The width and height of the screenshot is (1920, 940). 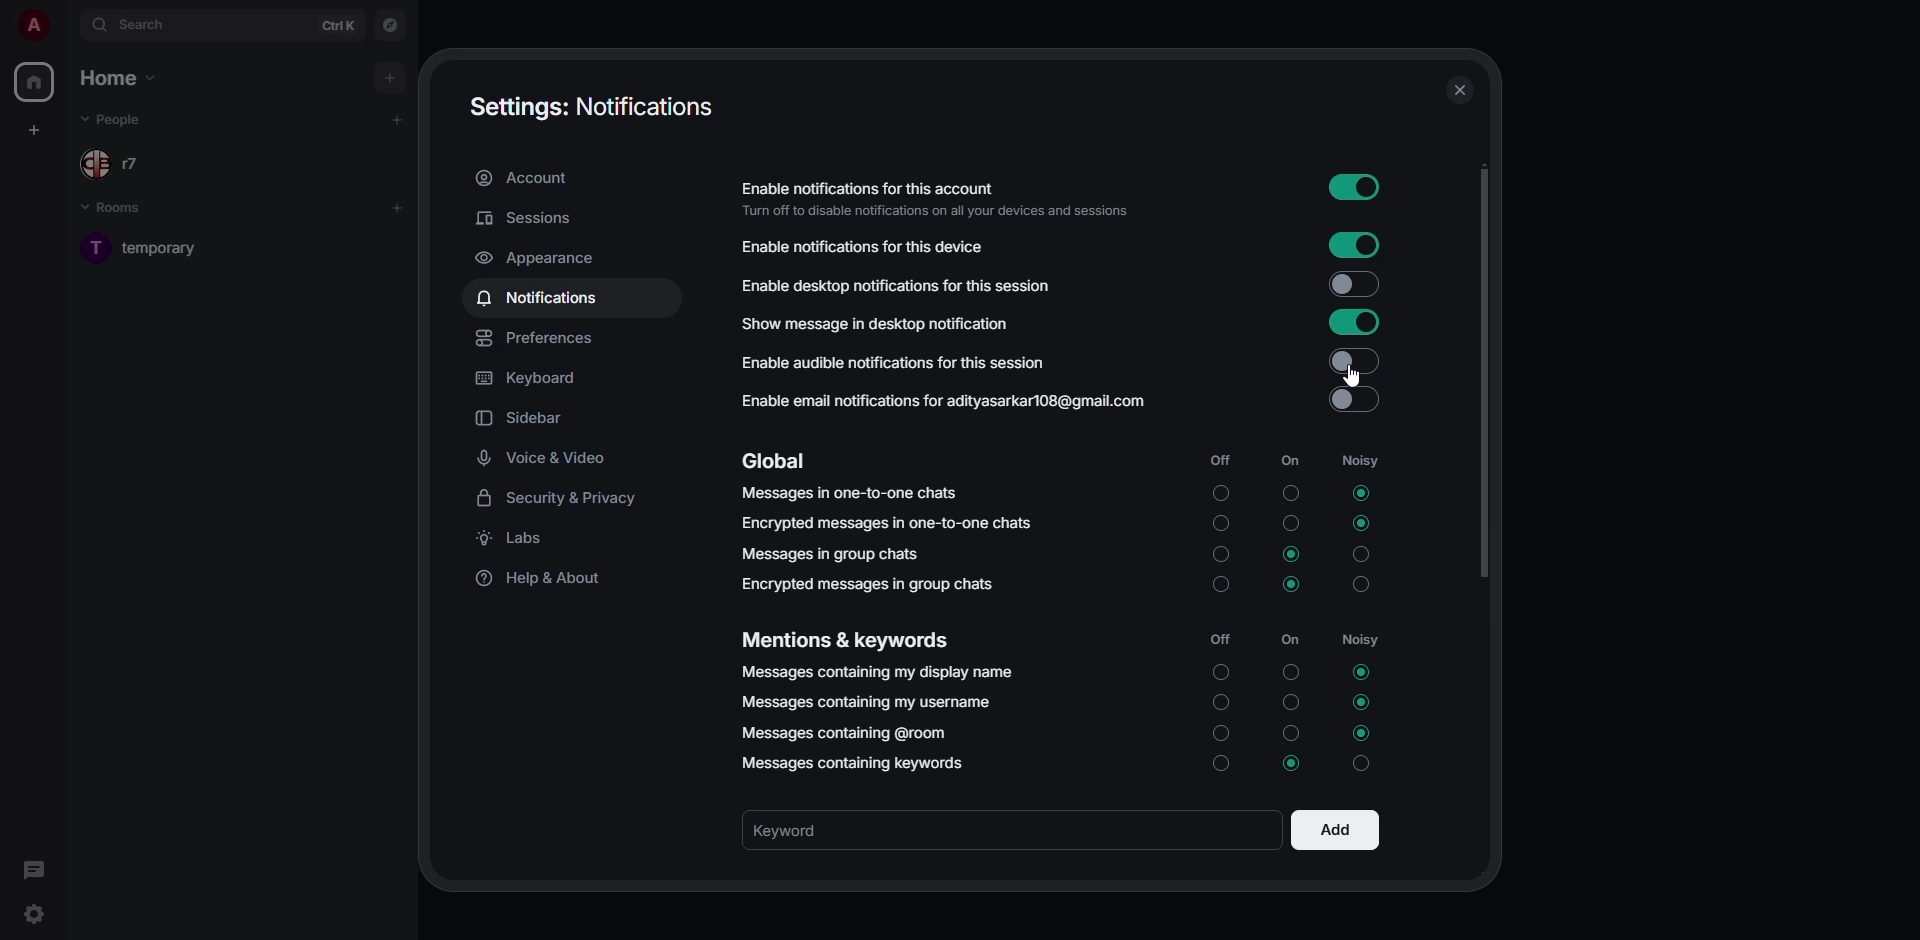 I want to click on notifications, so click(x=543, y=296).